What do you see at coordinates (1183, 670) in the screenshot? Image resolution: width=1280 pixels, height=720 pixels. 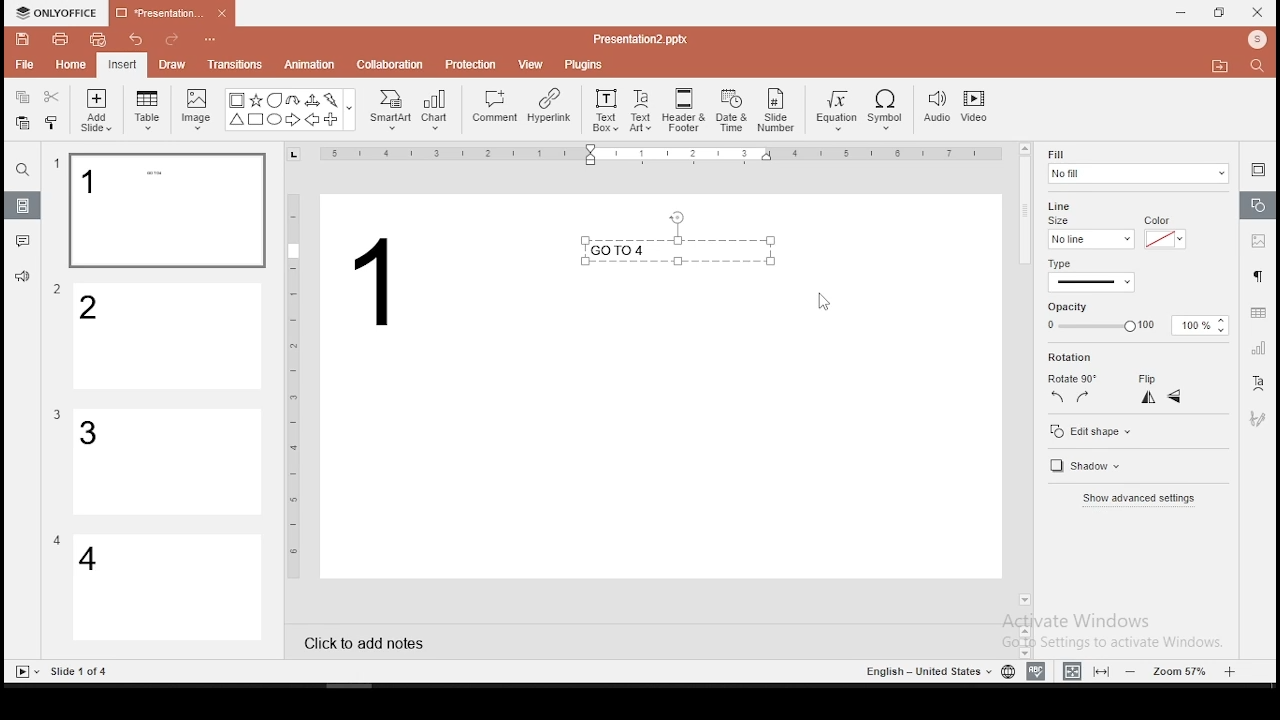 I see `zoom level` at bounding box center [1183, 670].